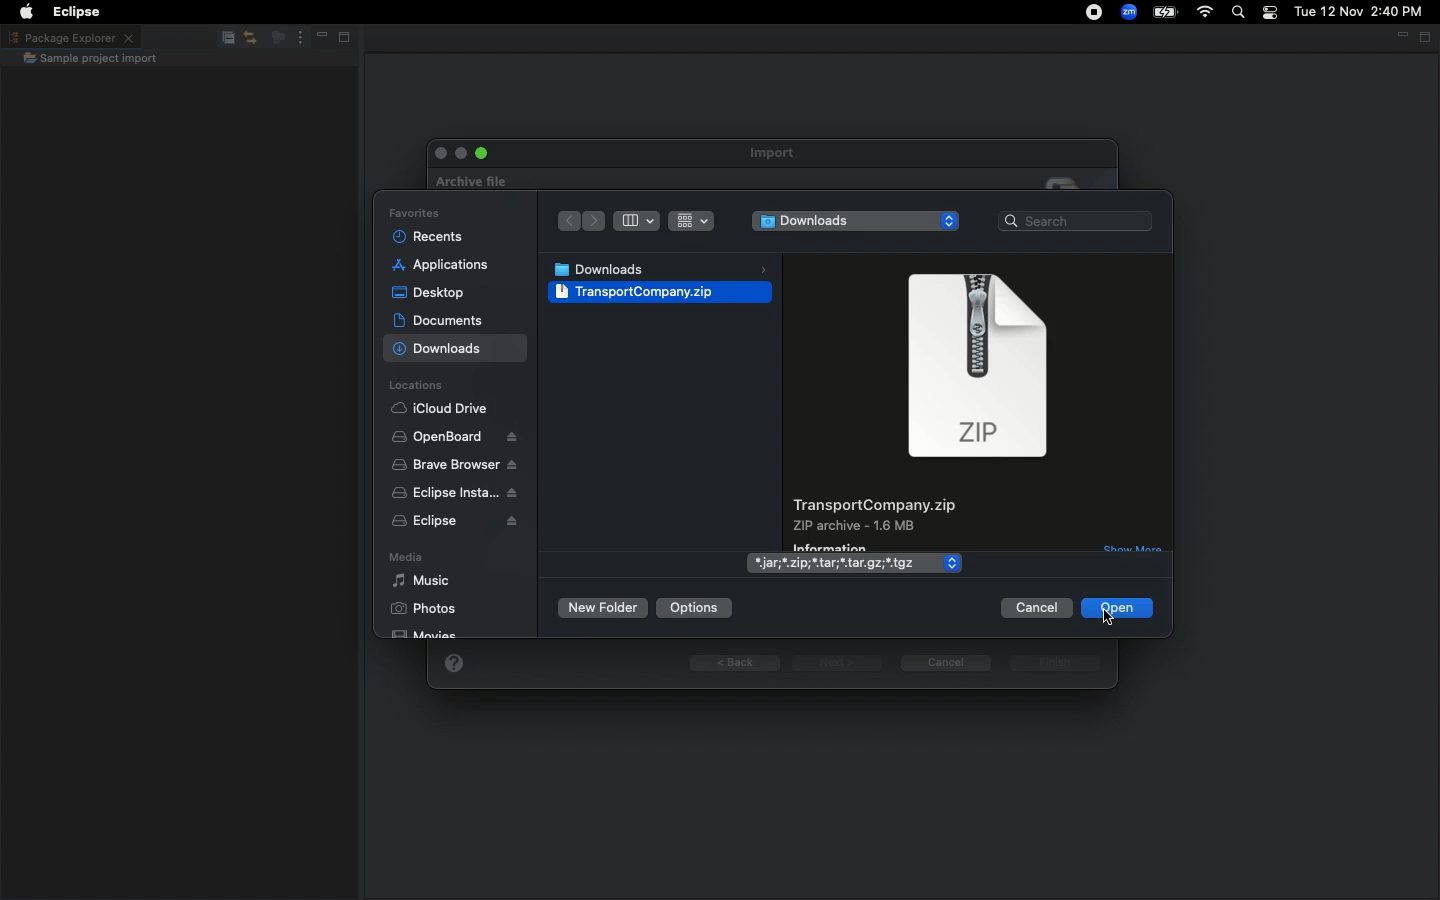 The width and height of the screenshot is (1440, 900). Describe the element at coordinates (854, 222) in the screenshot. I see `Downloads` at that location.